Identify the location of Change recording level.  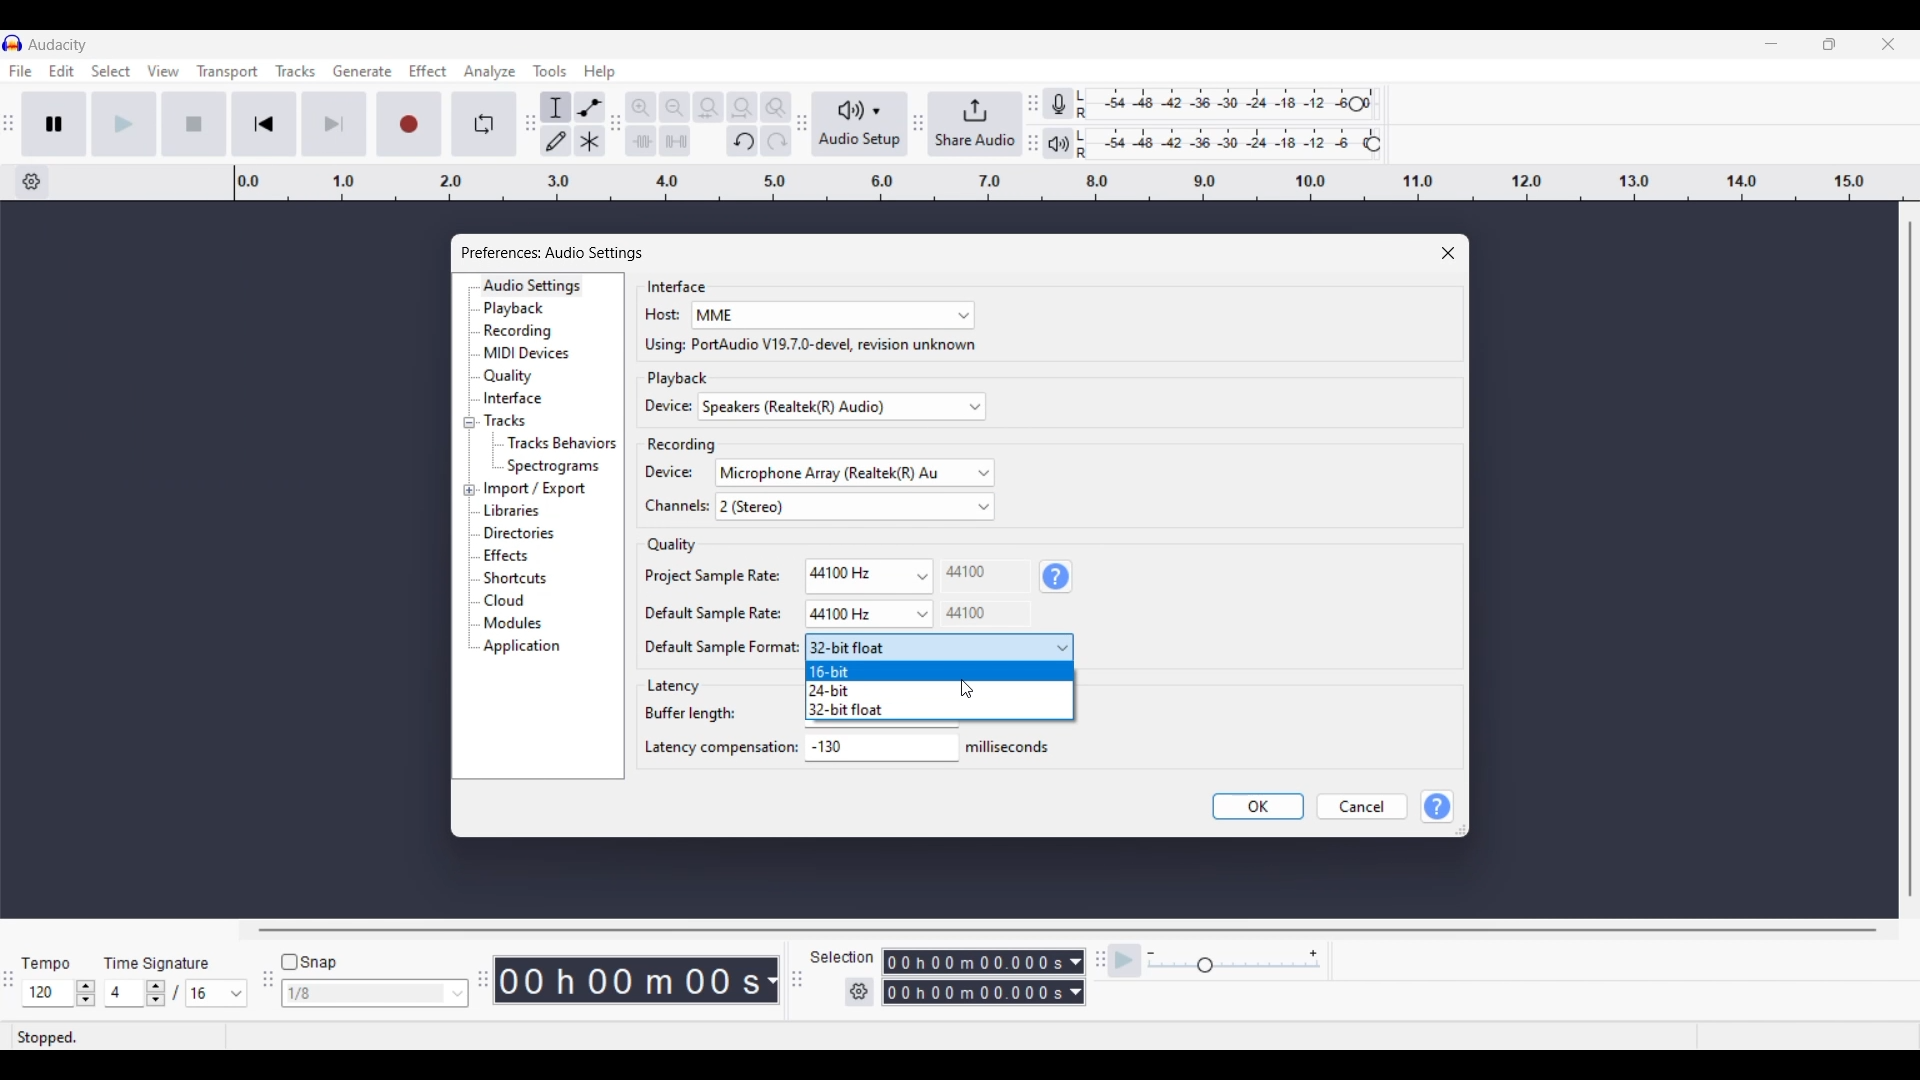
(1356, 103).